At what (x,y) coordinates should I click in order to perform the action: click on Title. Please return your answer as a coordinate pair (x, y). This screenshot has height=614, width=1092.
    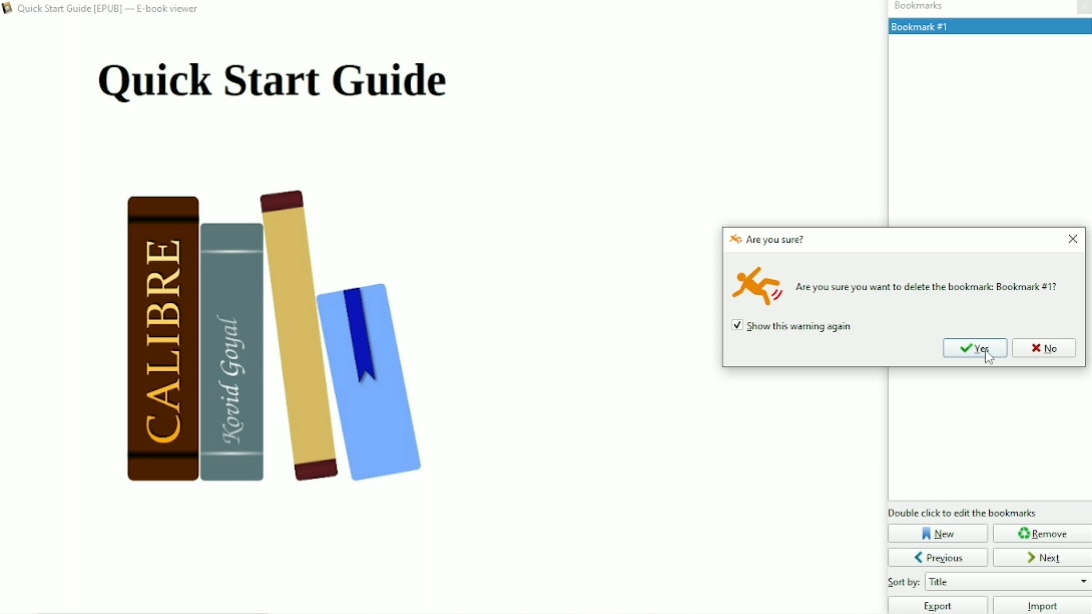
    Looking at the image, I should click on (278, 86).